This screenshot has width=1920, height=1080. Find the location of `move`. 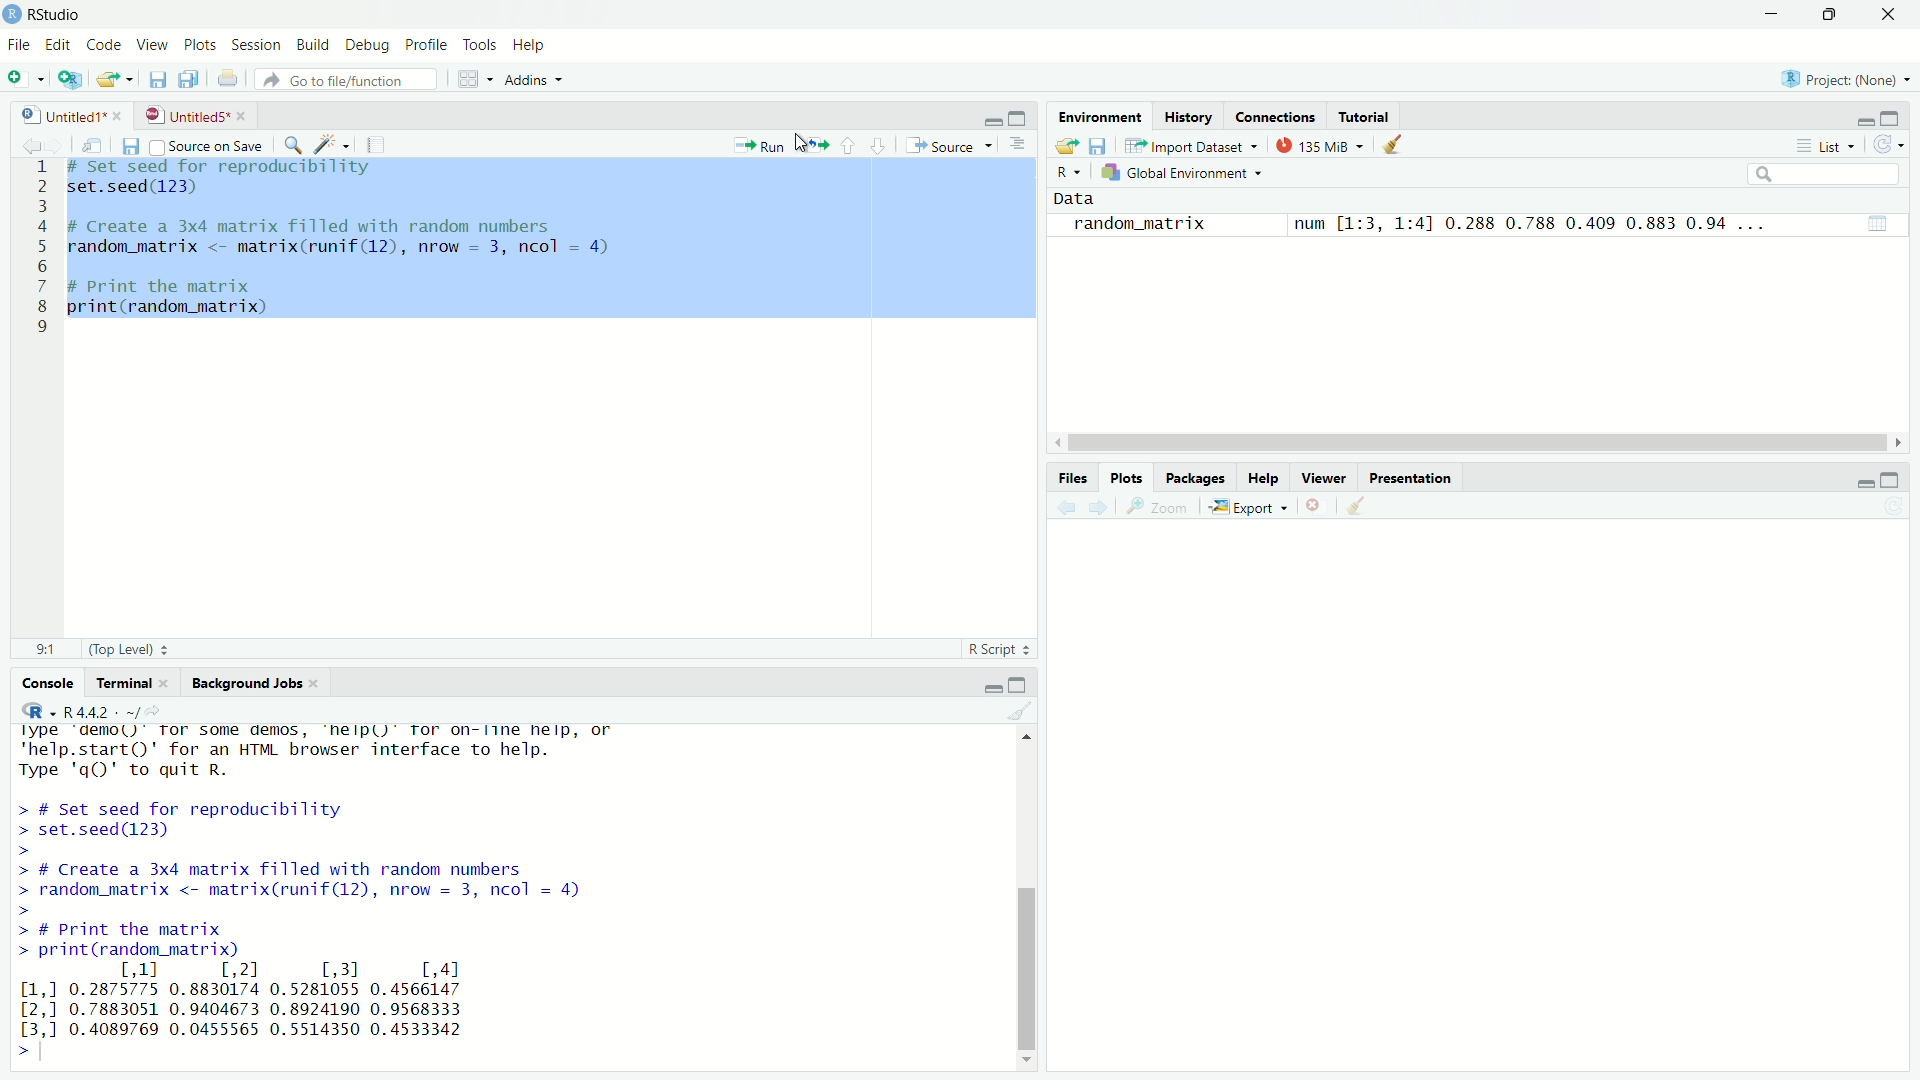

move is located at coordinates (94, 145).